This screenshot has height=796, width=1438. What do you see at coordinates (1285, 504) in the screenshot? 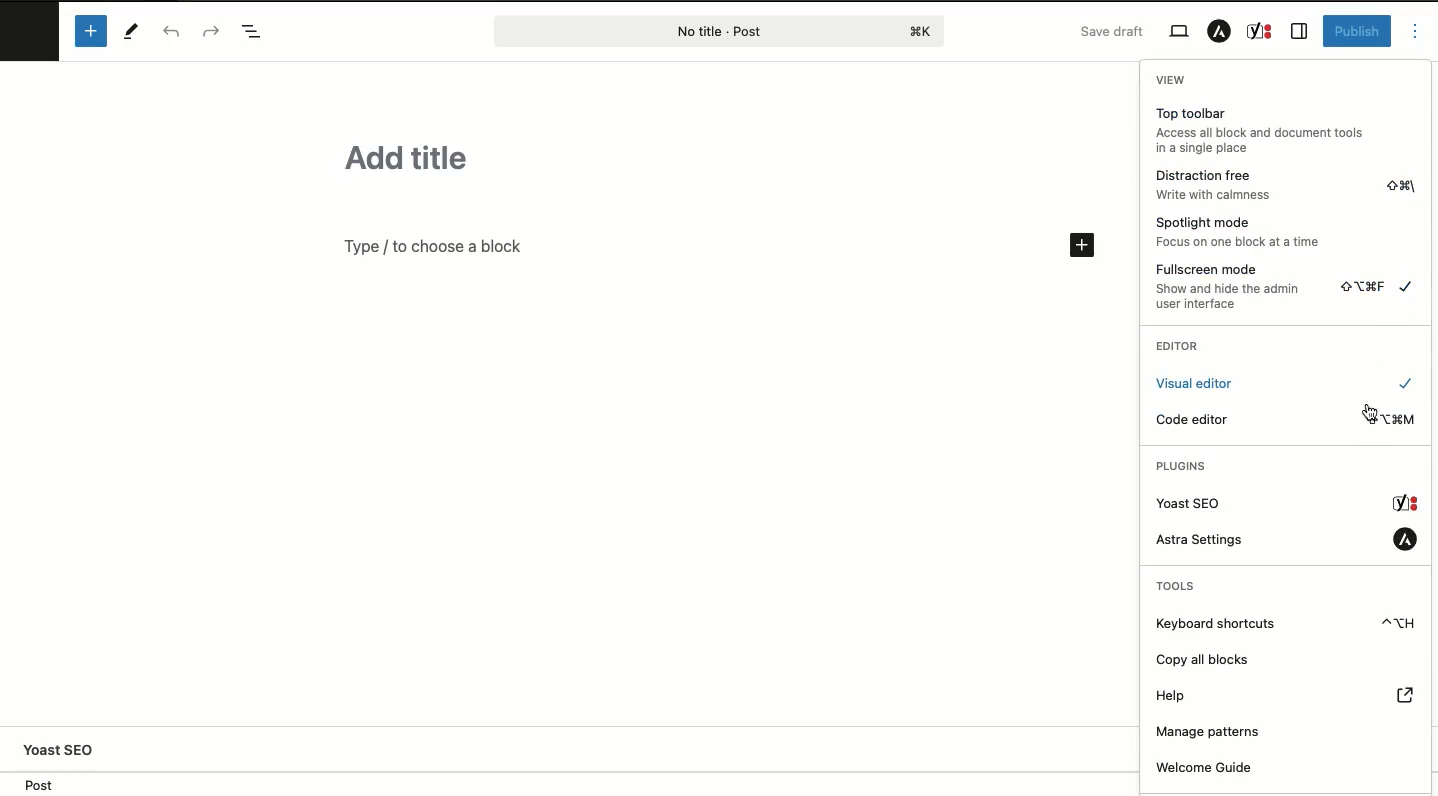
I see `Yoast` at bounding box center [1285, 504].